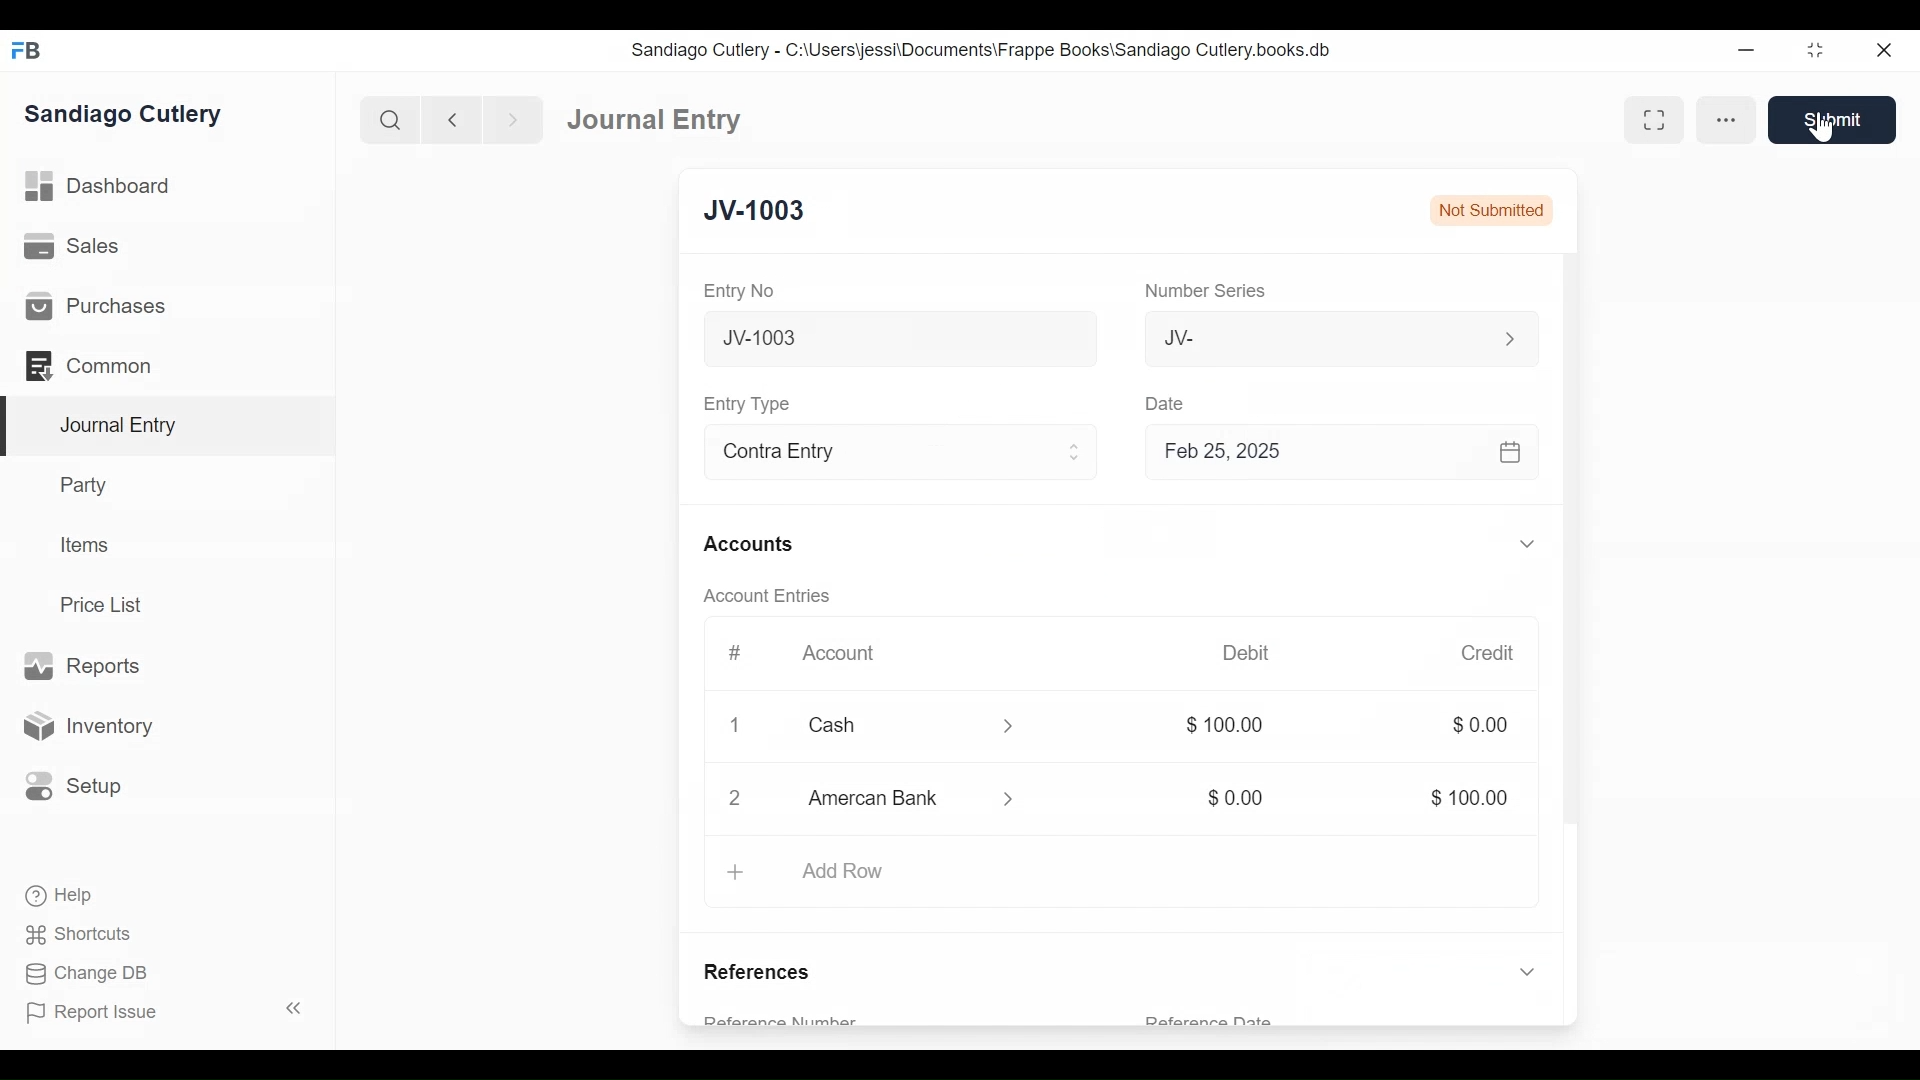 The image size is (1920, 1080). What do you see at coordinates (853, 868) in the screenshot?
I see `Add Row` at bounding box center [853, 868].